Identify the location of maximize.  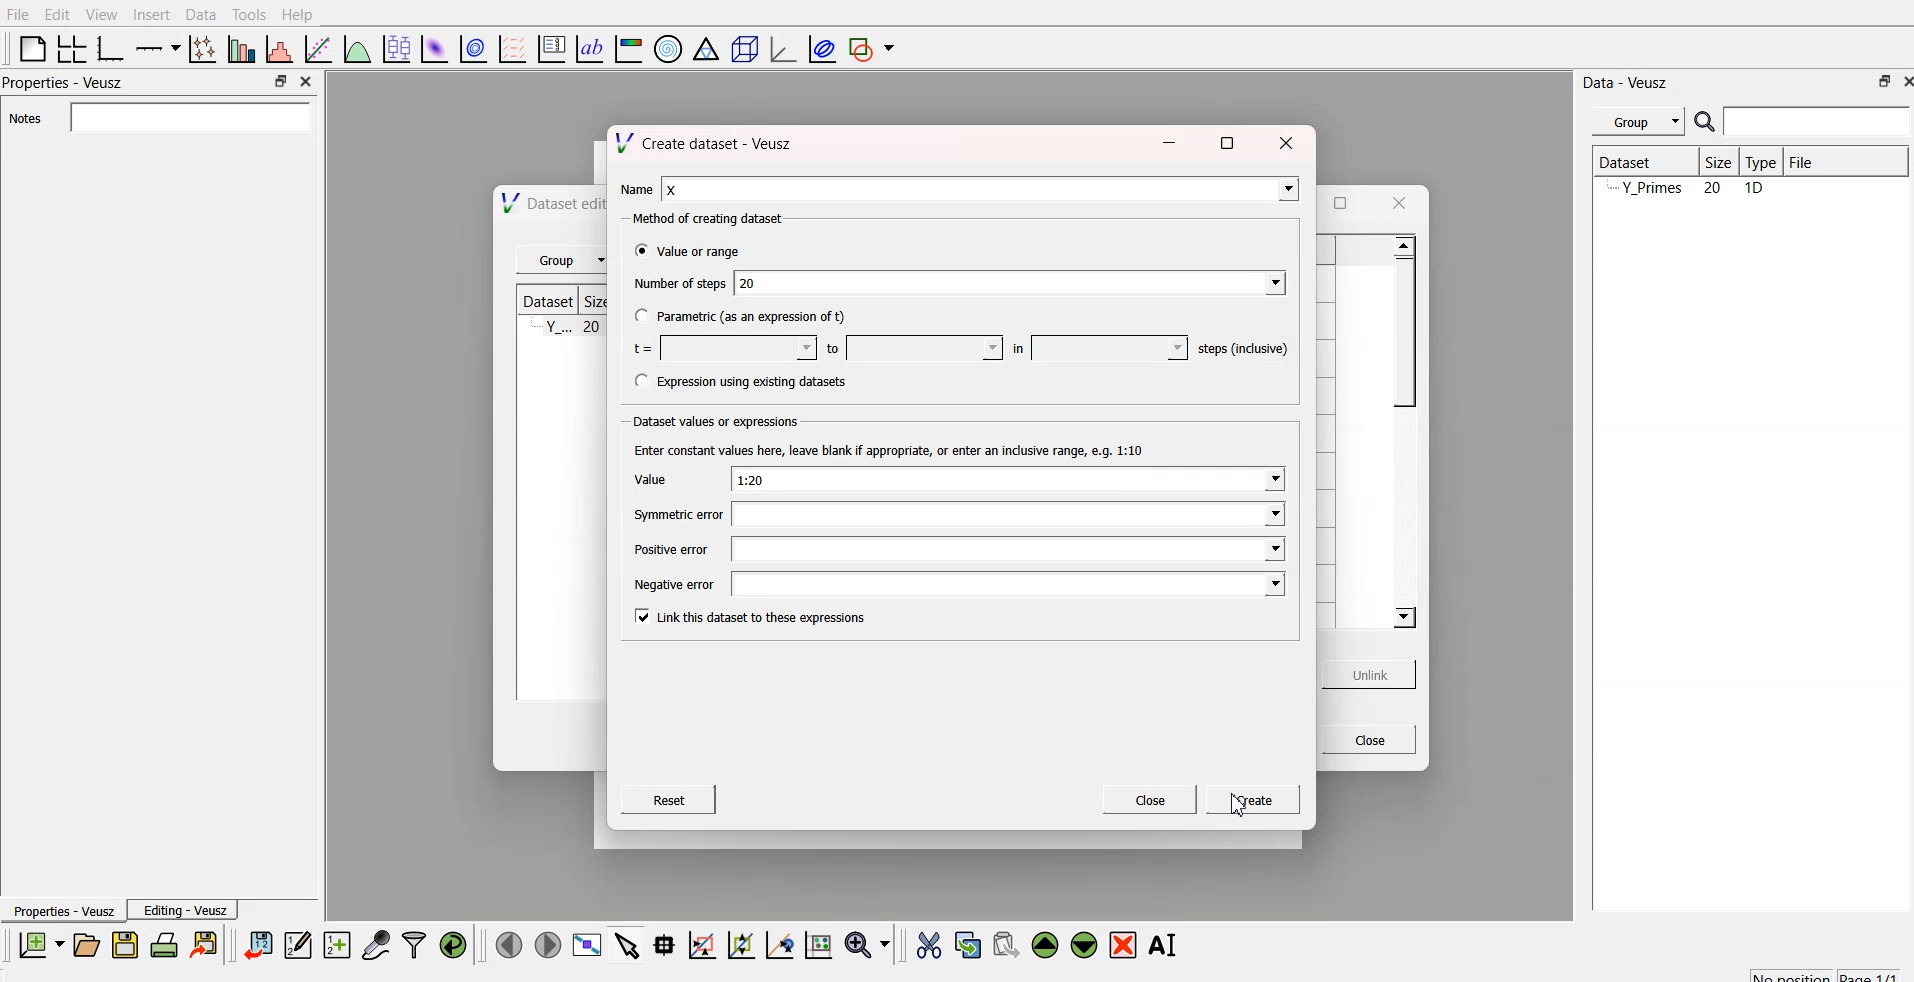
(1339, 200).